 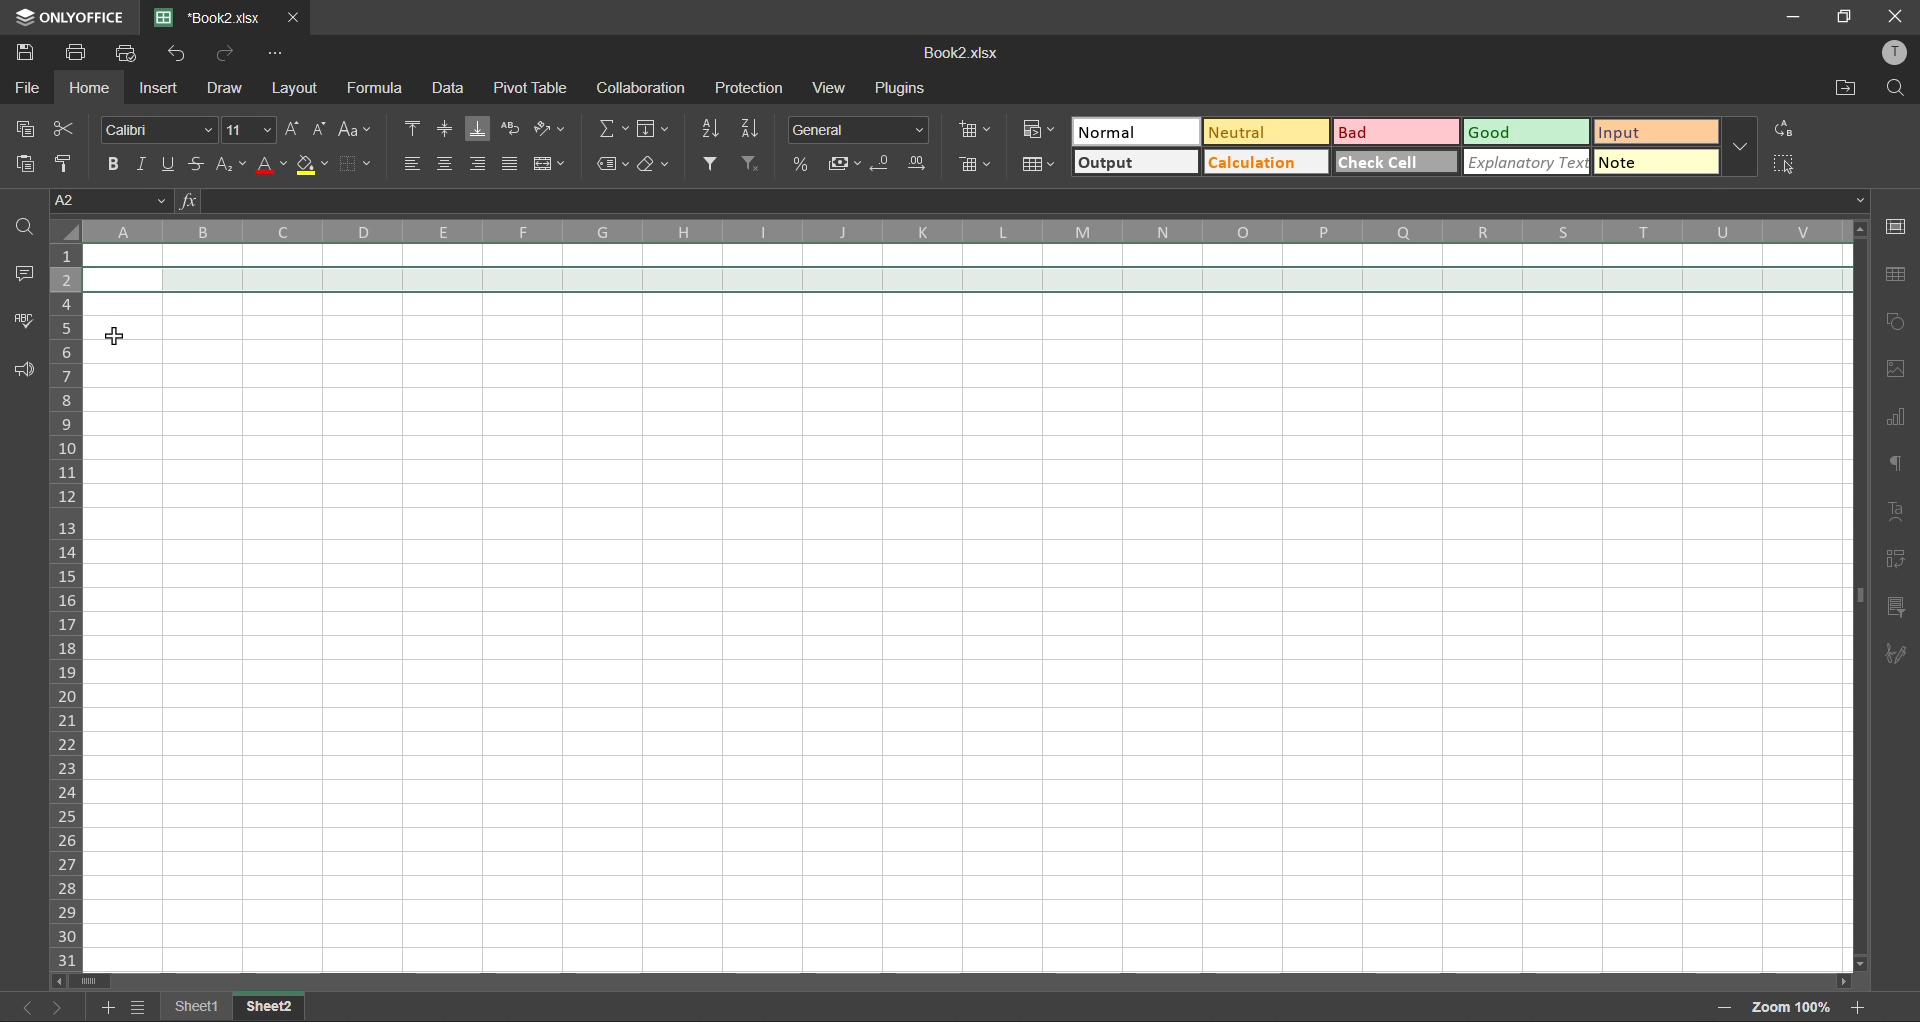 I want to click on formula, so click(x=380, y=92).